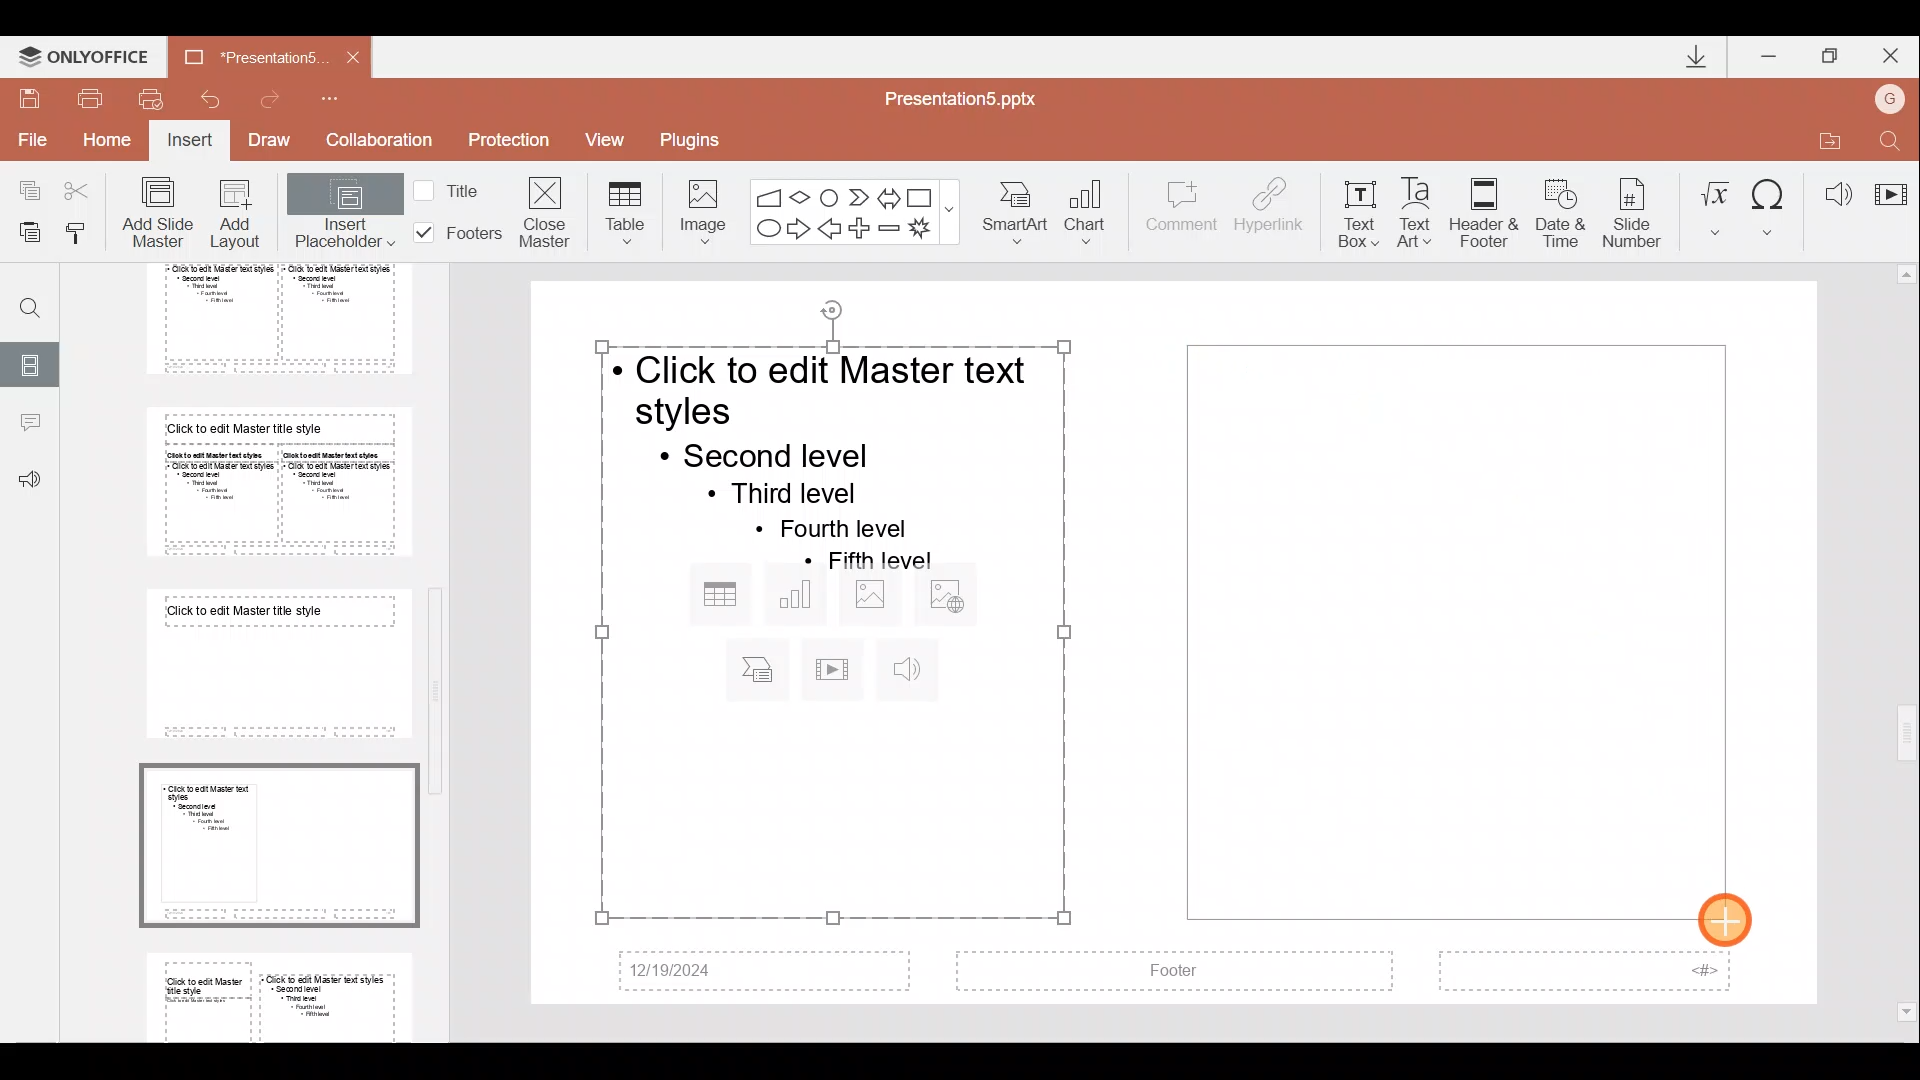 This screenshot has width=1920, height=1080. I want to click on Undo, so click(209, 98).